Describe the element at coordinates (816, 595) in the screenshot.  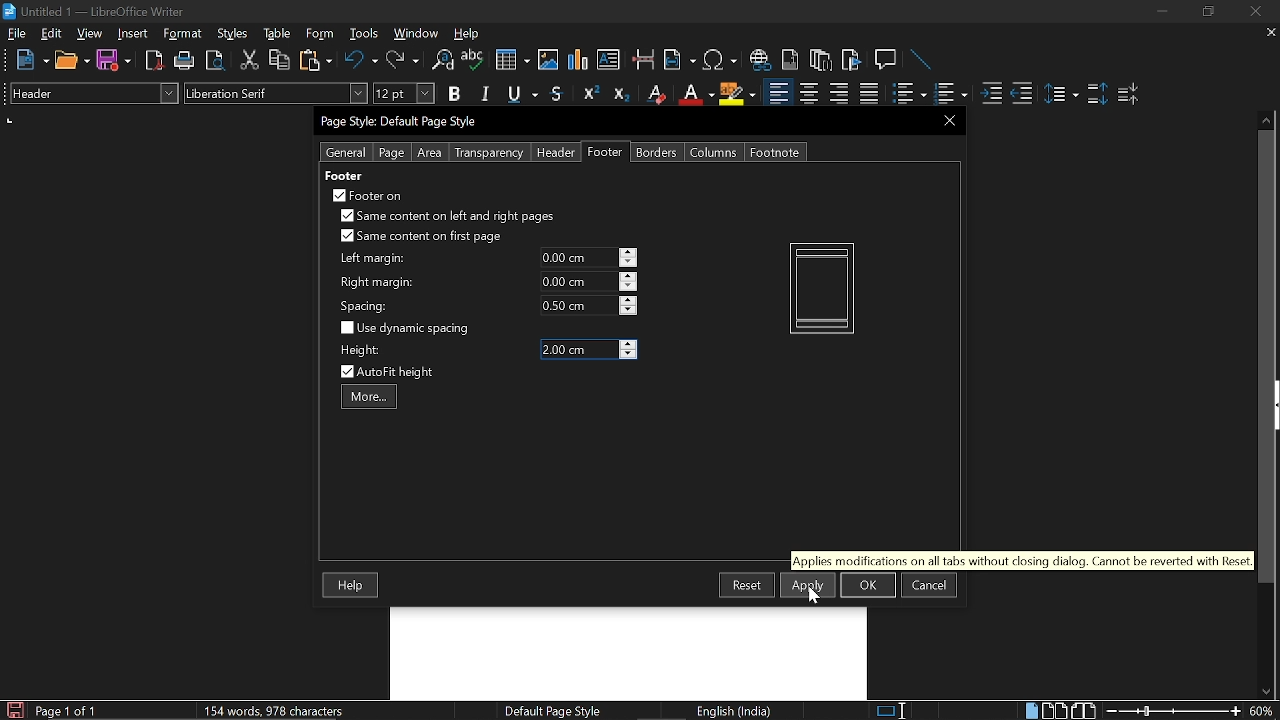
I see `Cursor` at that location.